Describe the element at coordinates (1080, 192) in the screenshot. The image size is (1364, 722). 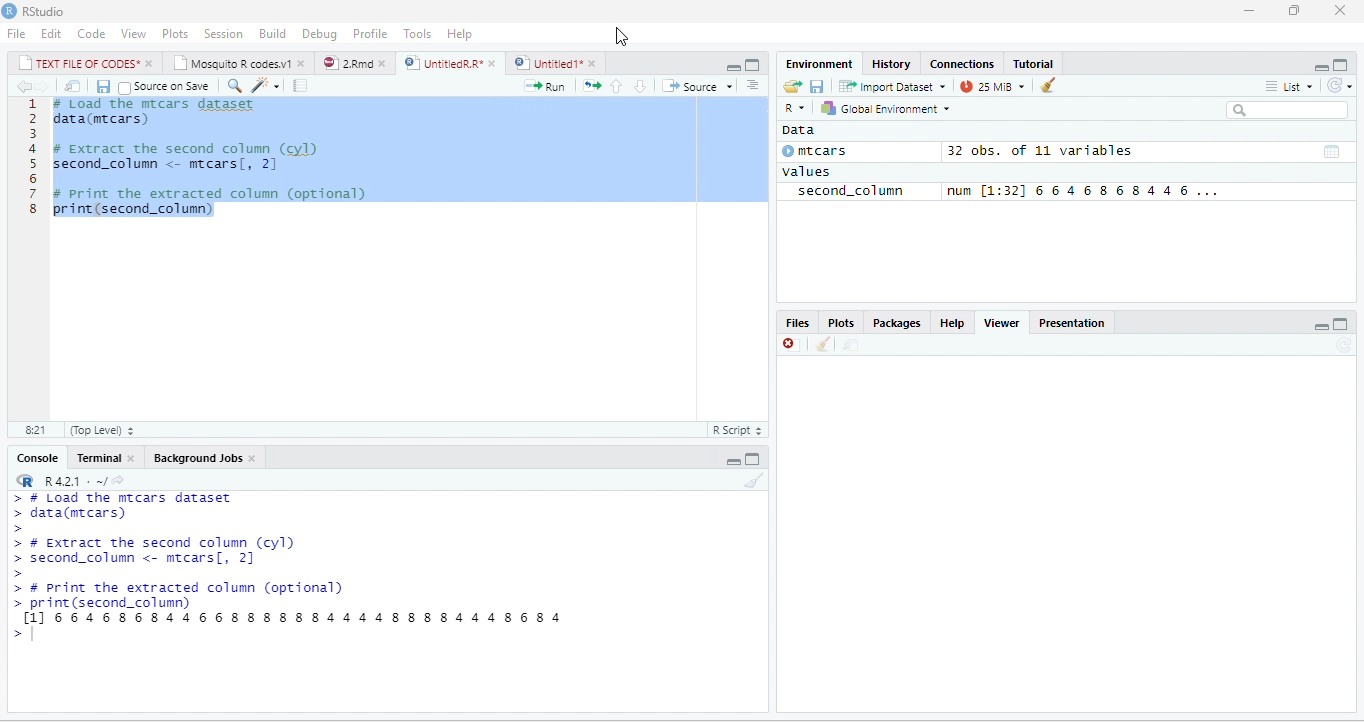
I see `num [1:32] 6 6 4 6 8 6 8 4 4 6 ...` at that location.